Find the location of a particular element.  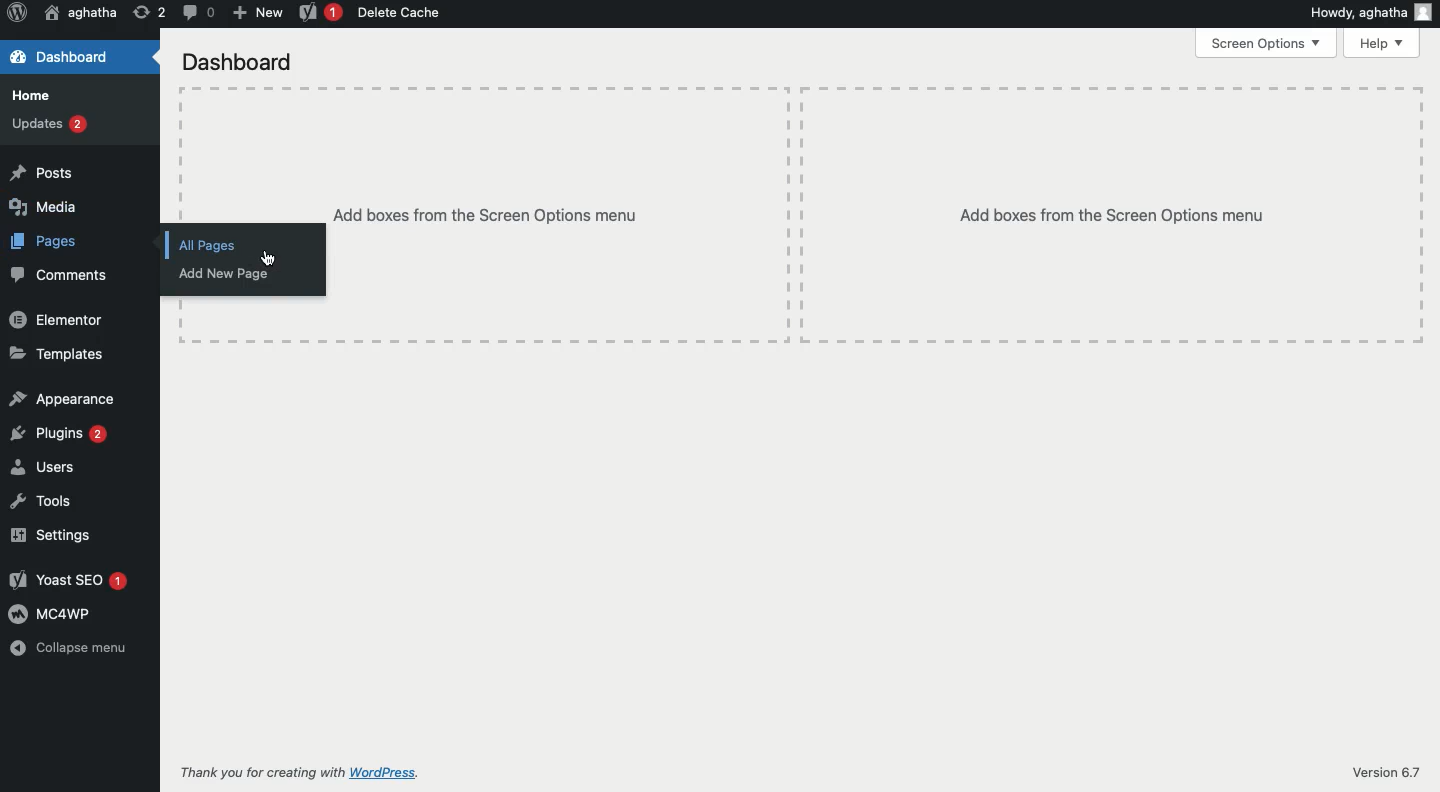

Plugins is located at coordinates (59, 433).